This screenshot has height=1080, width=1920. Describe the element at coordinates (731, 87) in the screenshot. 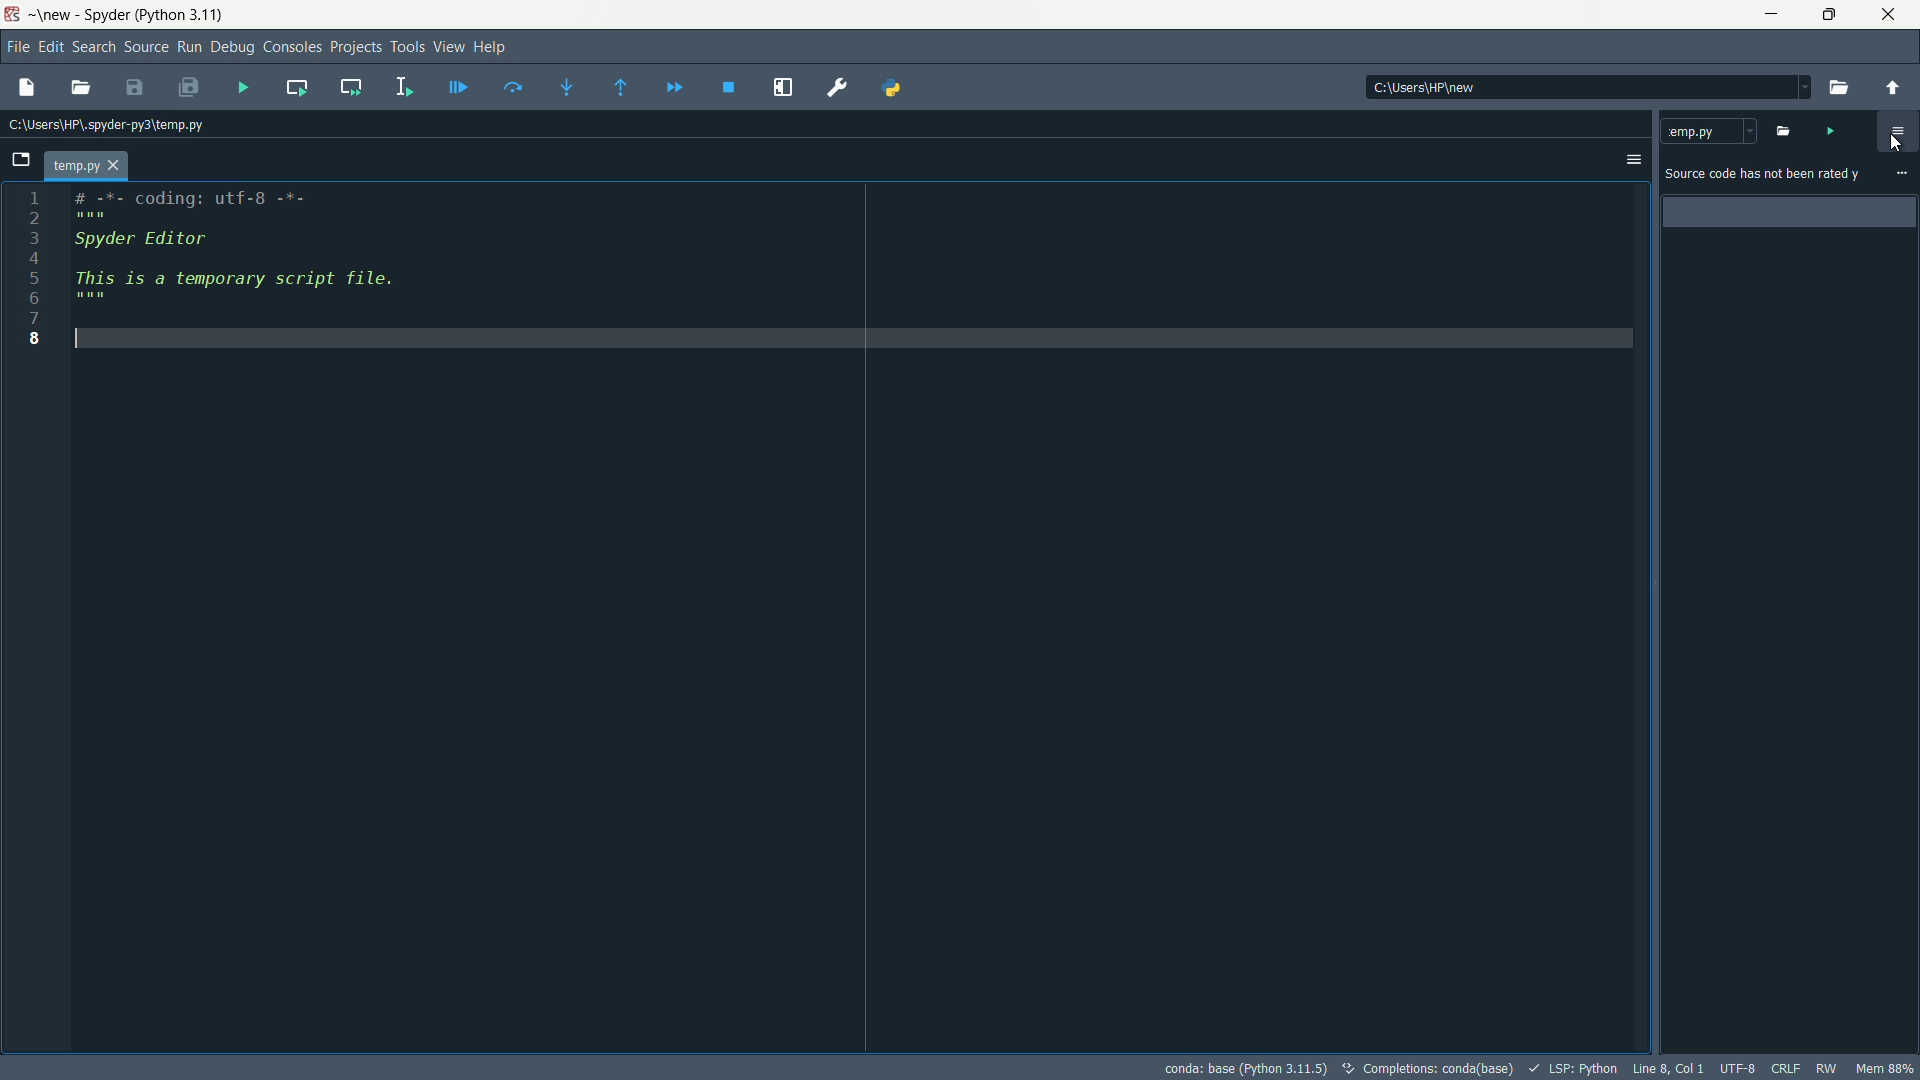

I see `stop debugging` at that location.